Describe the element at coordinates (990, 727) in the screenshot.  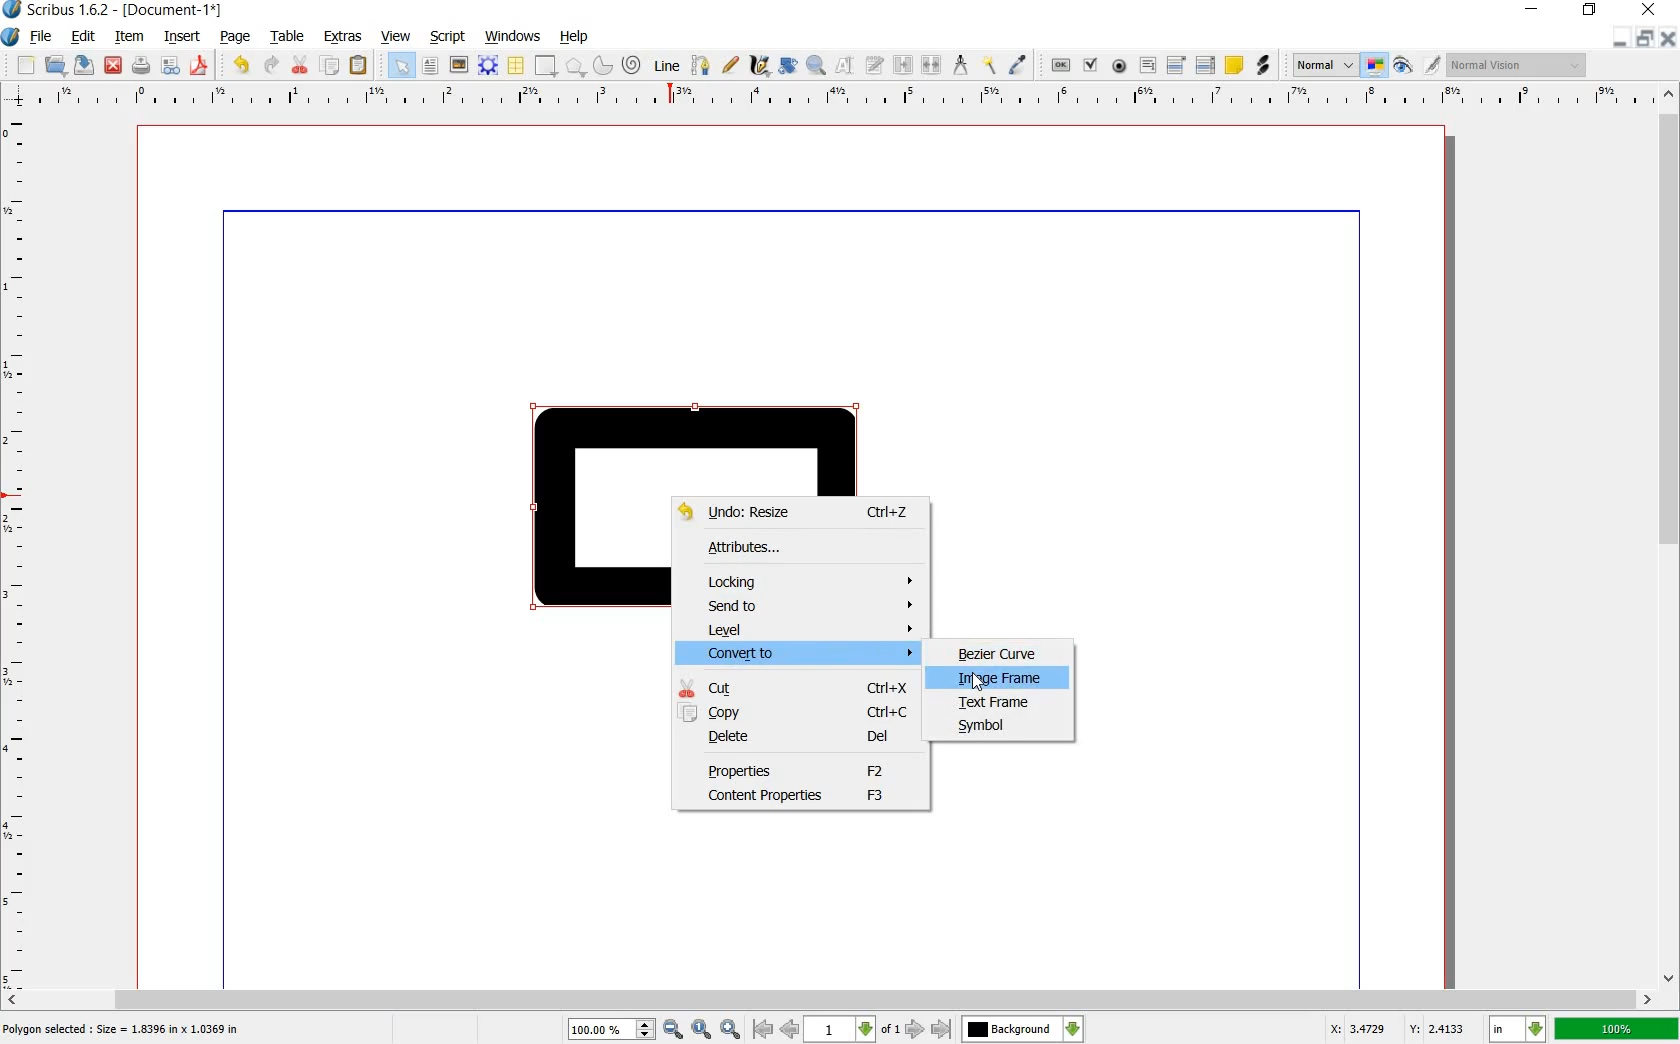
I see `SYMBOL` at that location.